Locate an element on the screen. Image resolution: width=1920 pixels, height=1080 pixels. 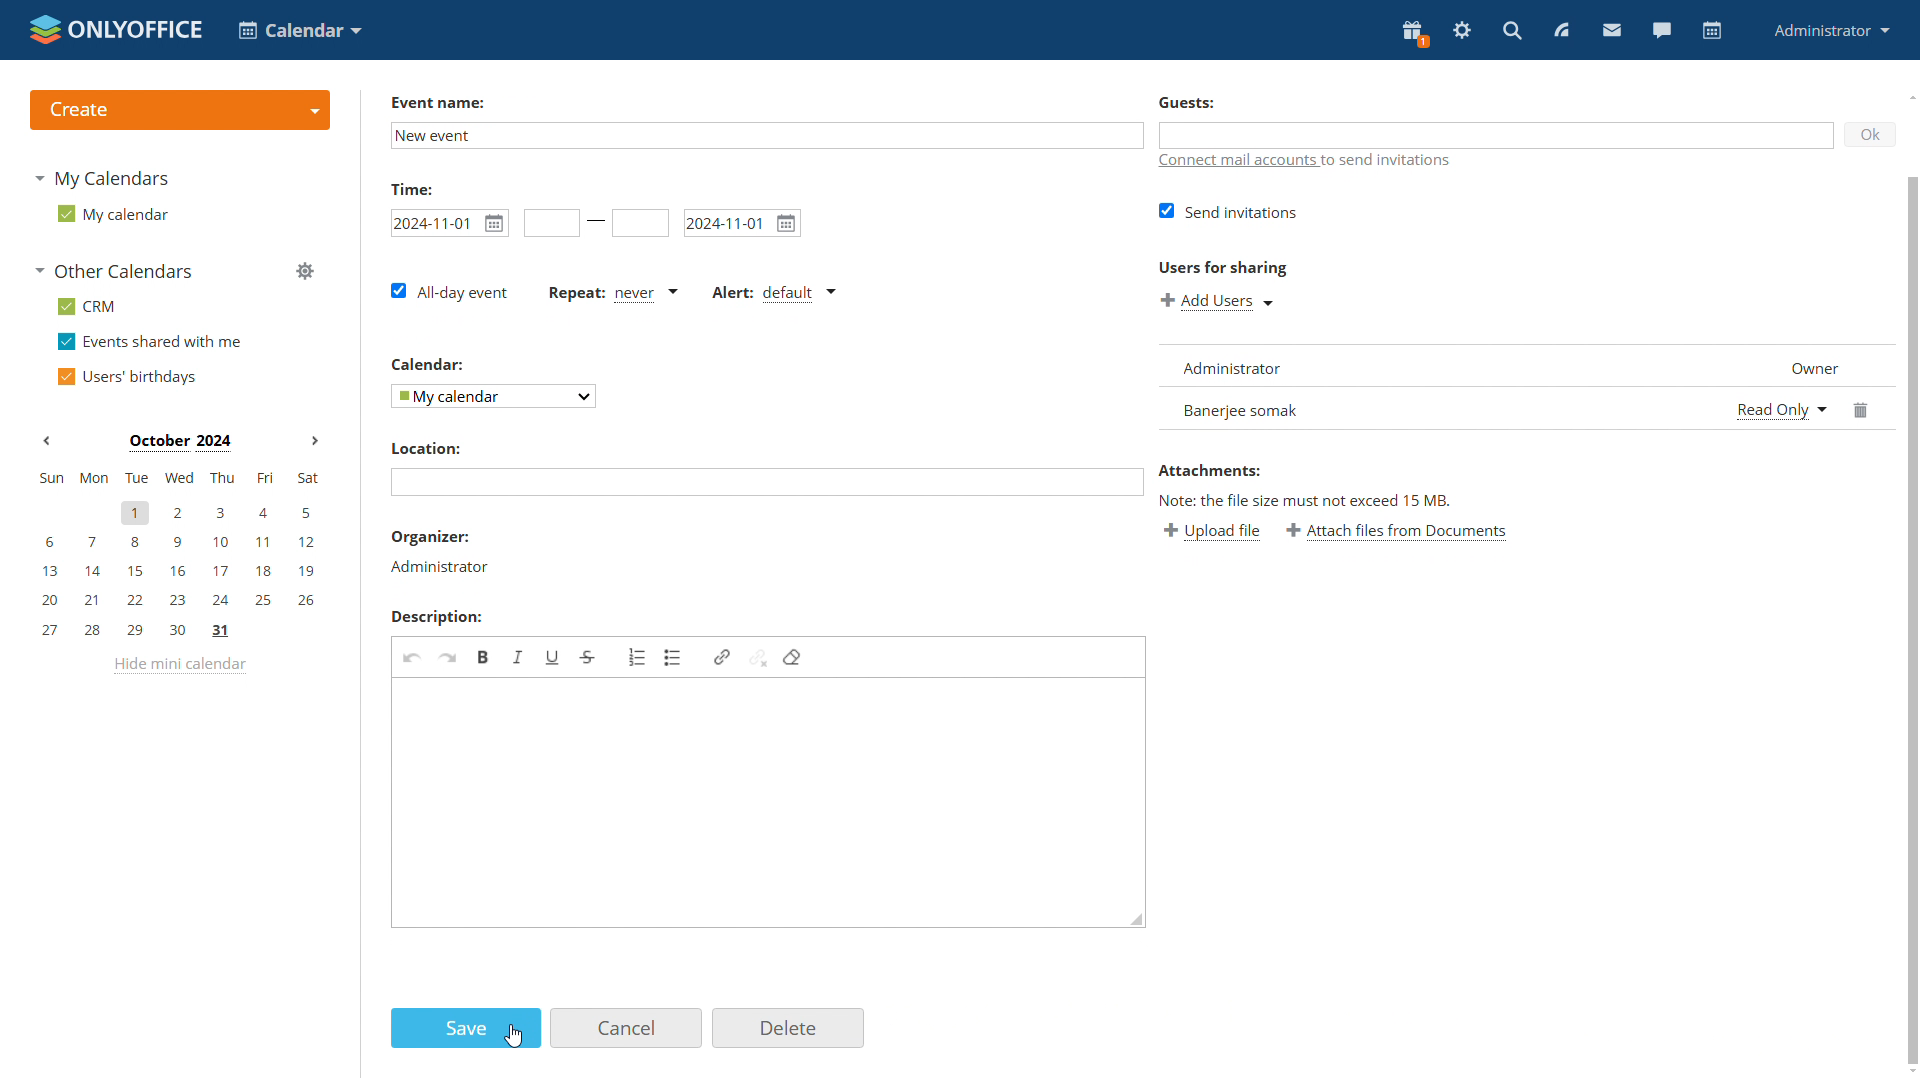
serringas is located at coordinates (1463, 31).